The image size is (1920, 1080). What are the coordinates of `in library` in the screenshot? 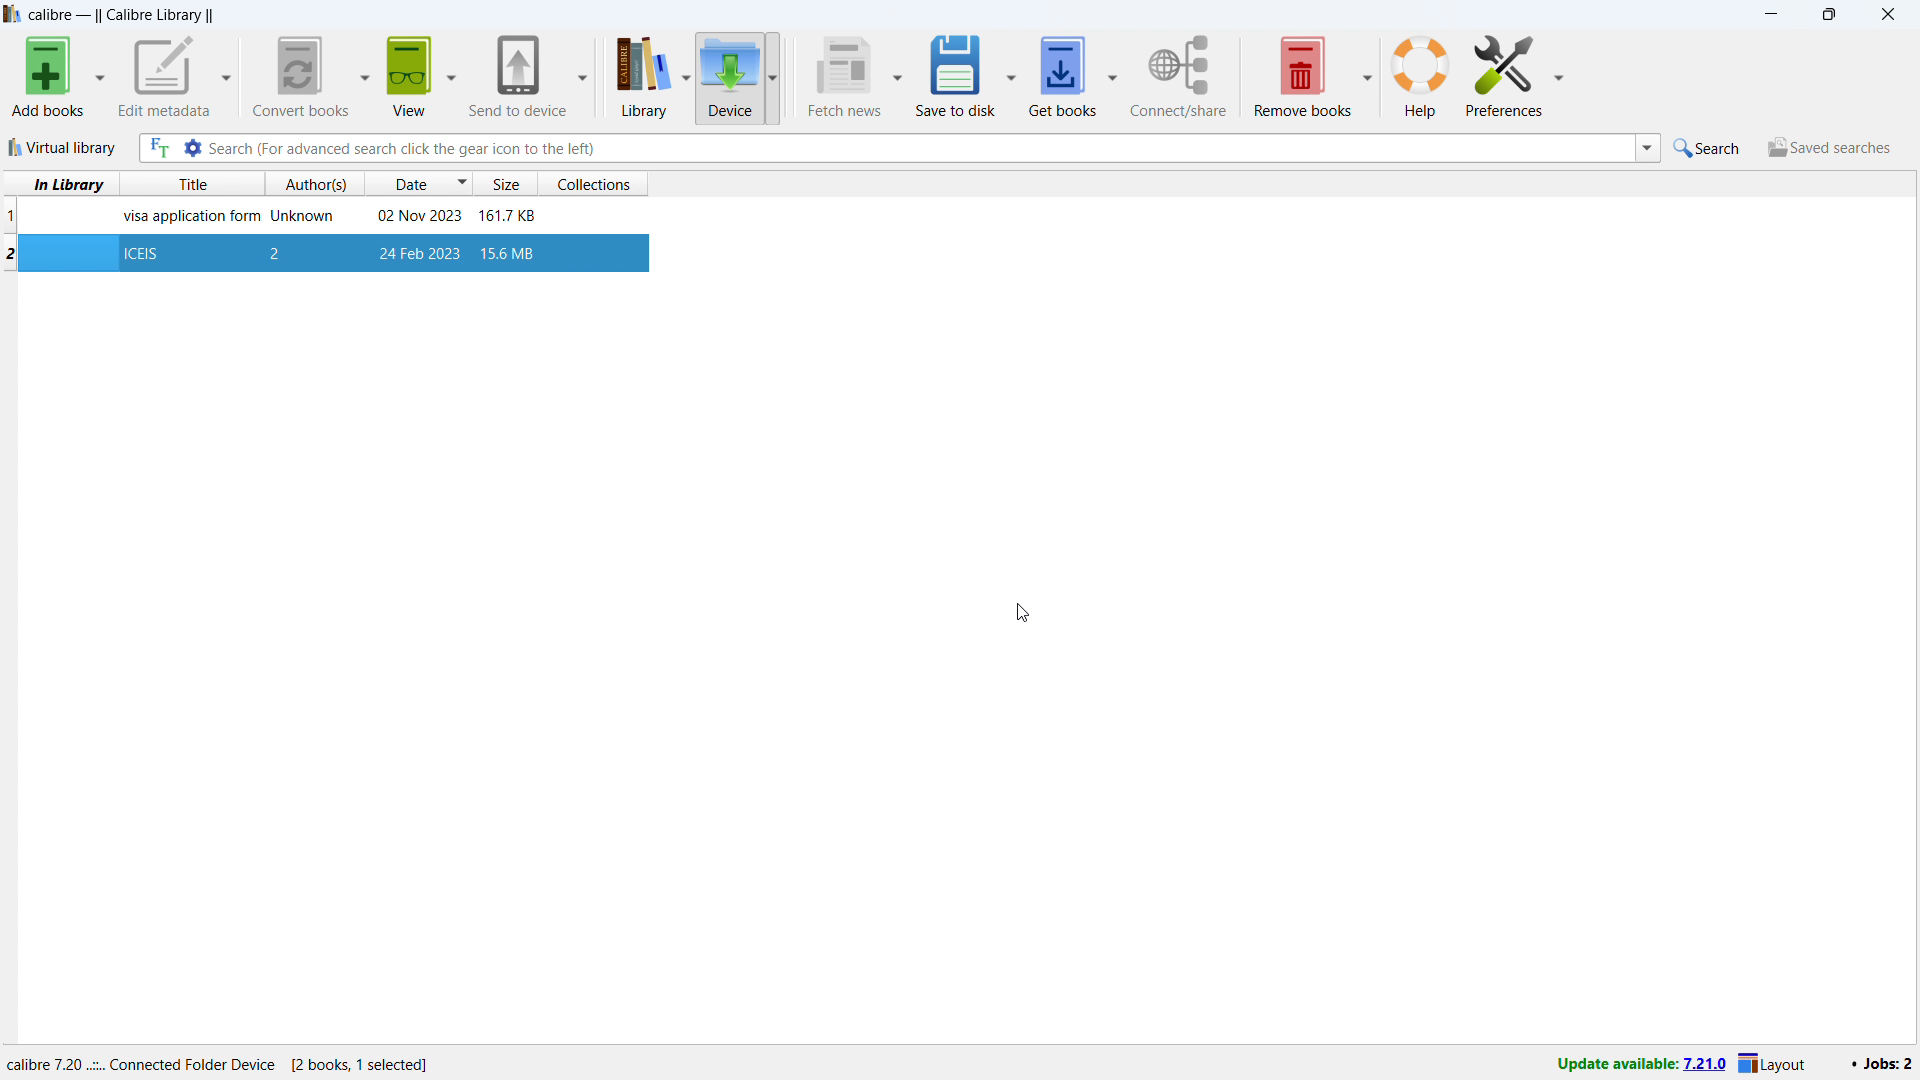 It's located at (62, 184).